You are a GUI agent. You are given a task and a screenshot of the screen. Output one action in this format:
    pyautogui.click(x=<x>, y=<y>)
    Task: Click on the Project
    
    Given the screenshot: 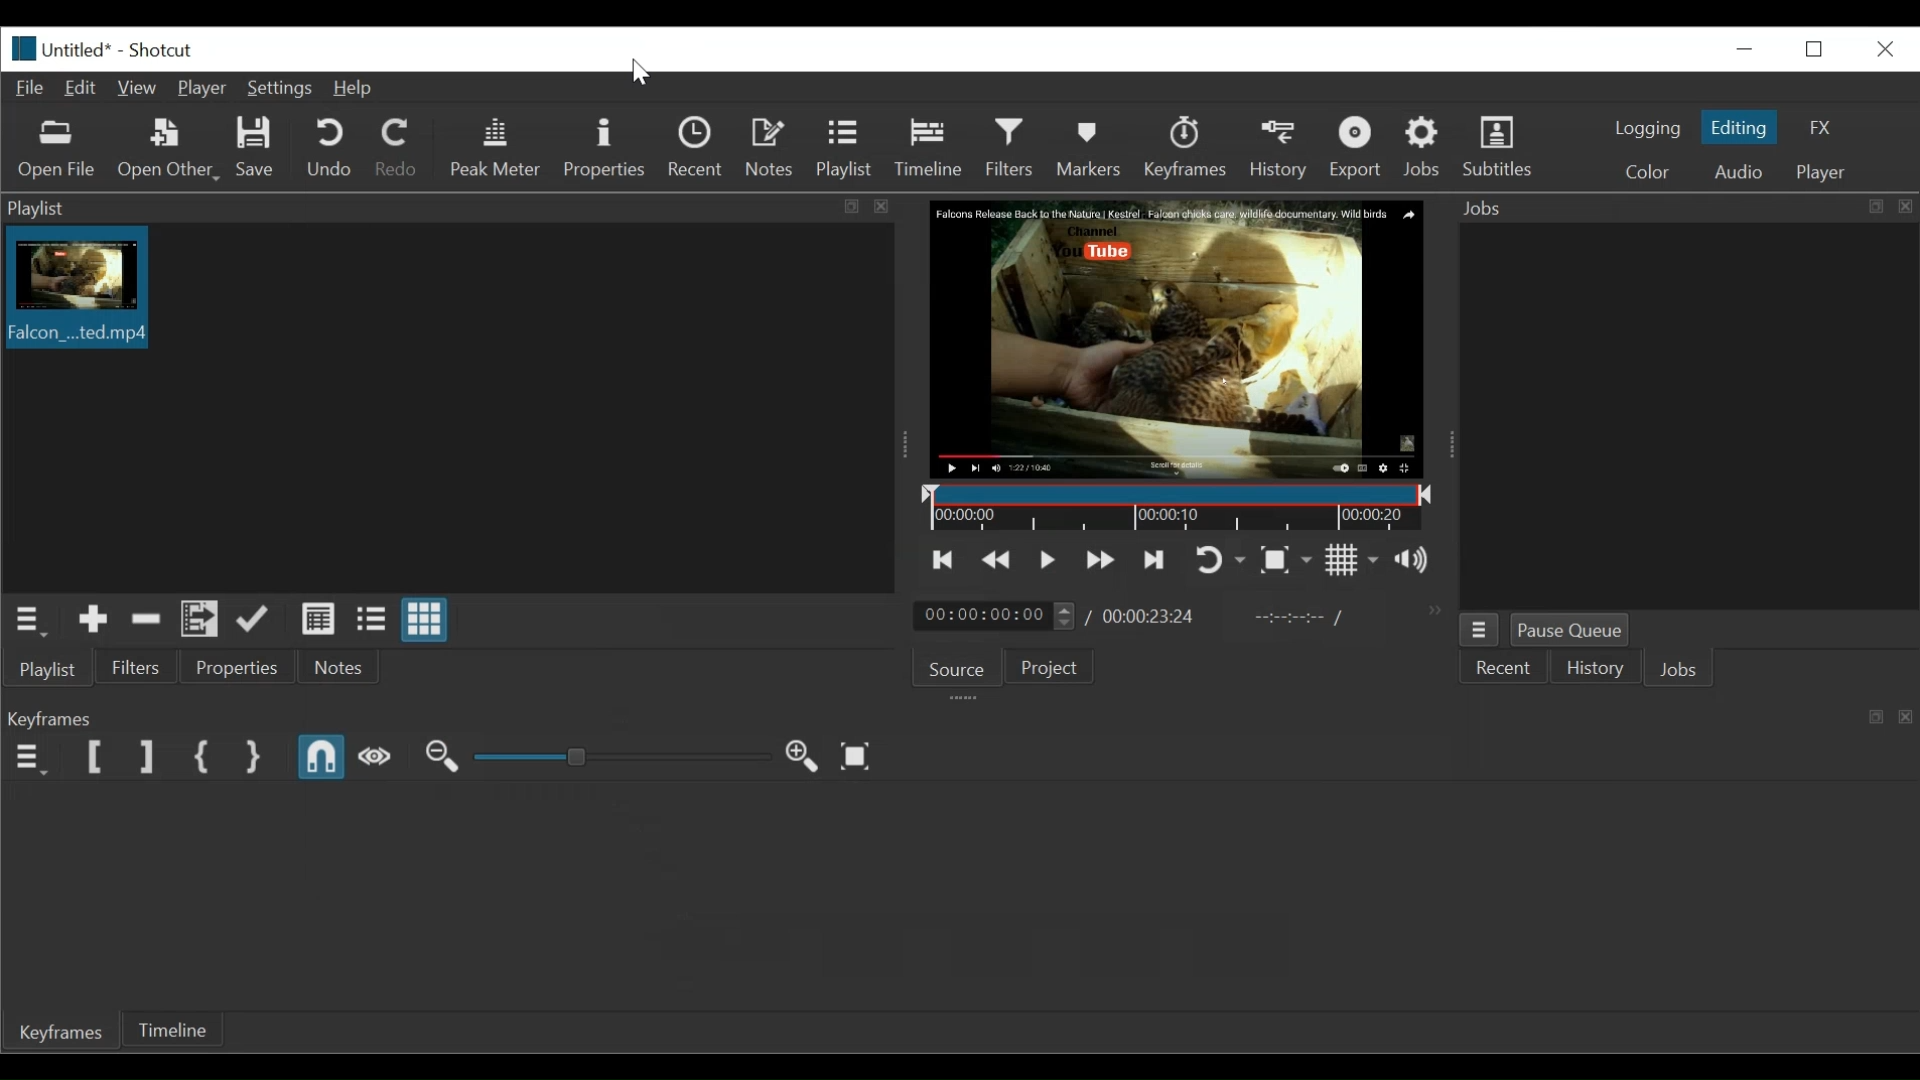 What is the action you would take?
    pyautogui.click(x=1058, y=669)
    